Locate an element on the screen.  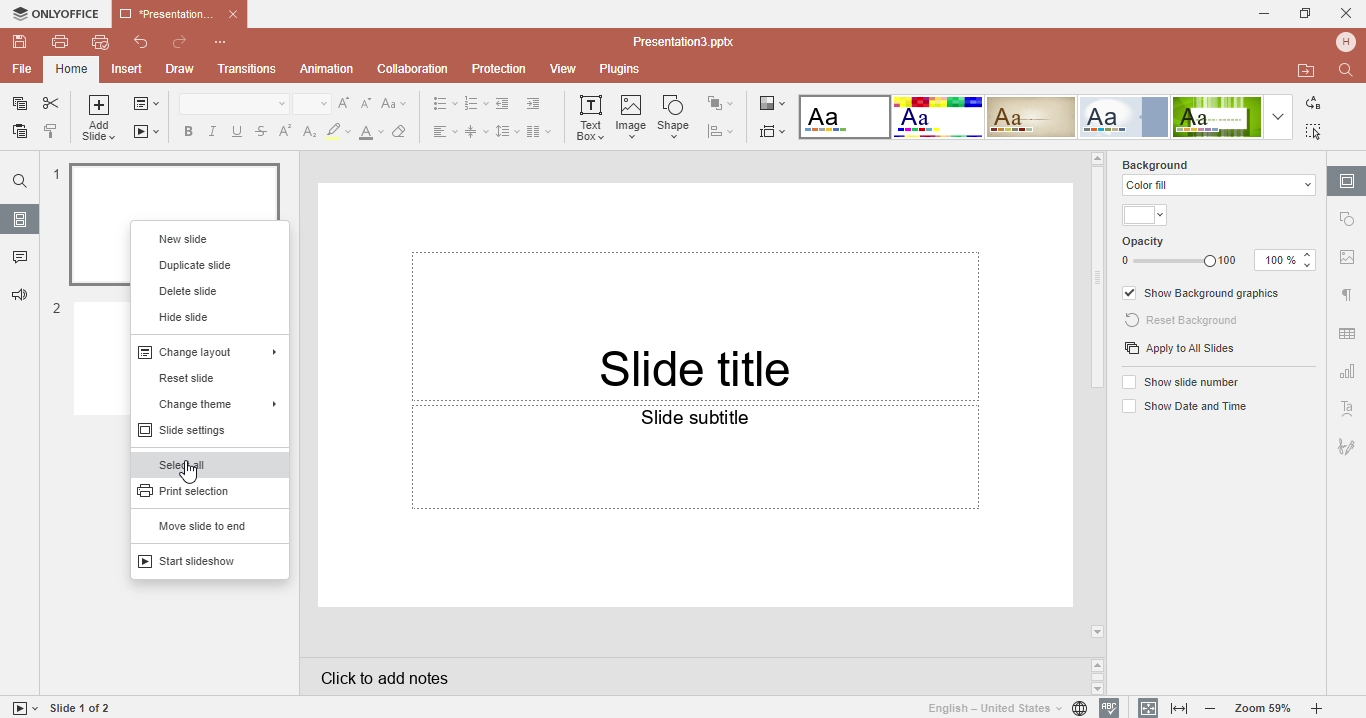
Insert Image is located at coordinates (633, 116).